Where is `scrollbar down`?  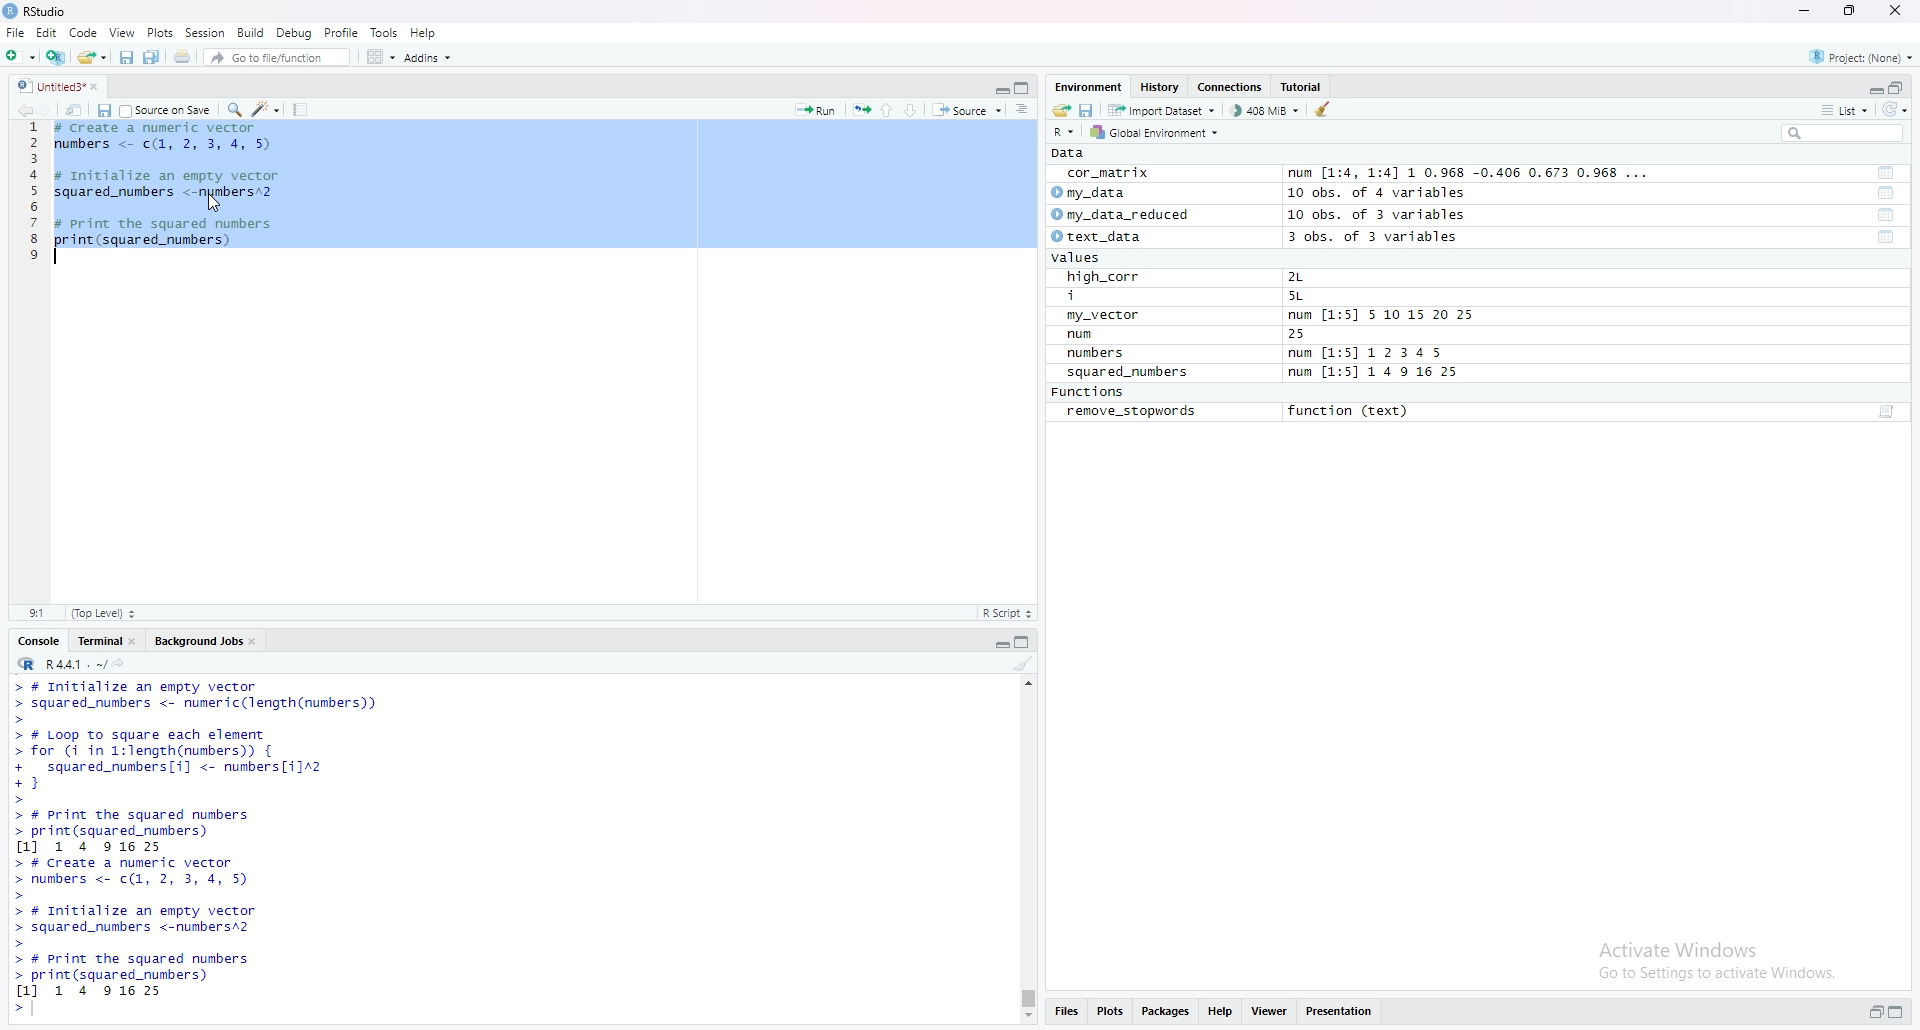
scrollbar down is located at coordinates (1026, 1018).